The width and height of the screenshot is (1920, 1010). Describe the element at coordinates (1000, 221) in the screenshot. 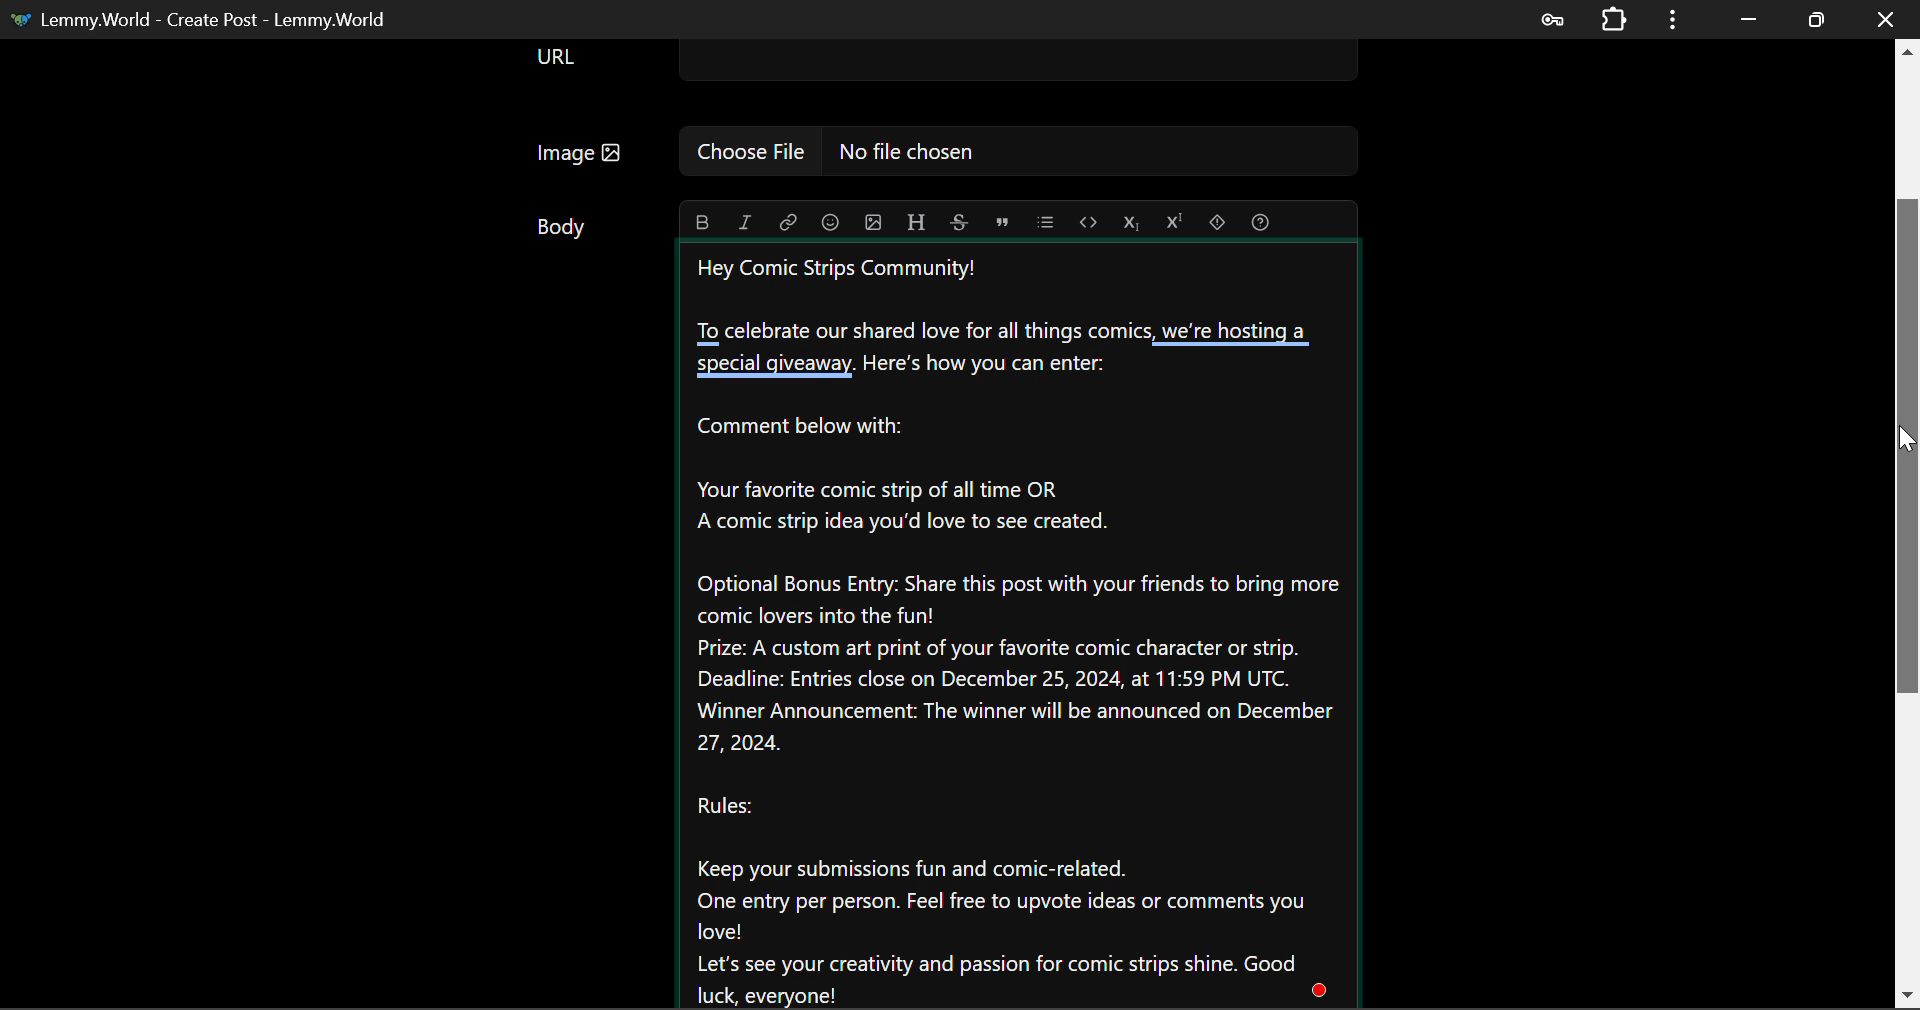

I see `quote` at that location.